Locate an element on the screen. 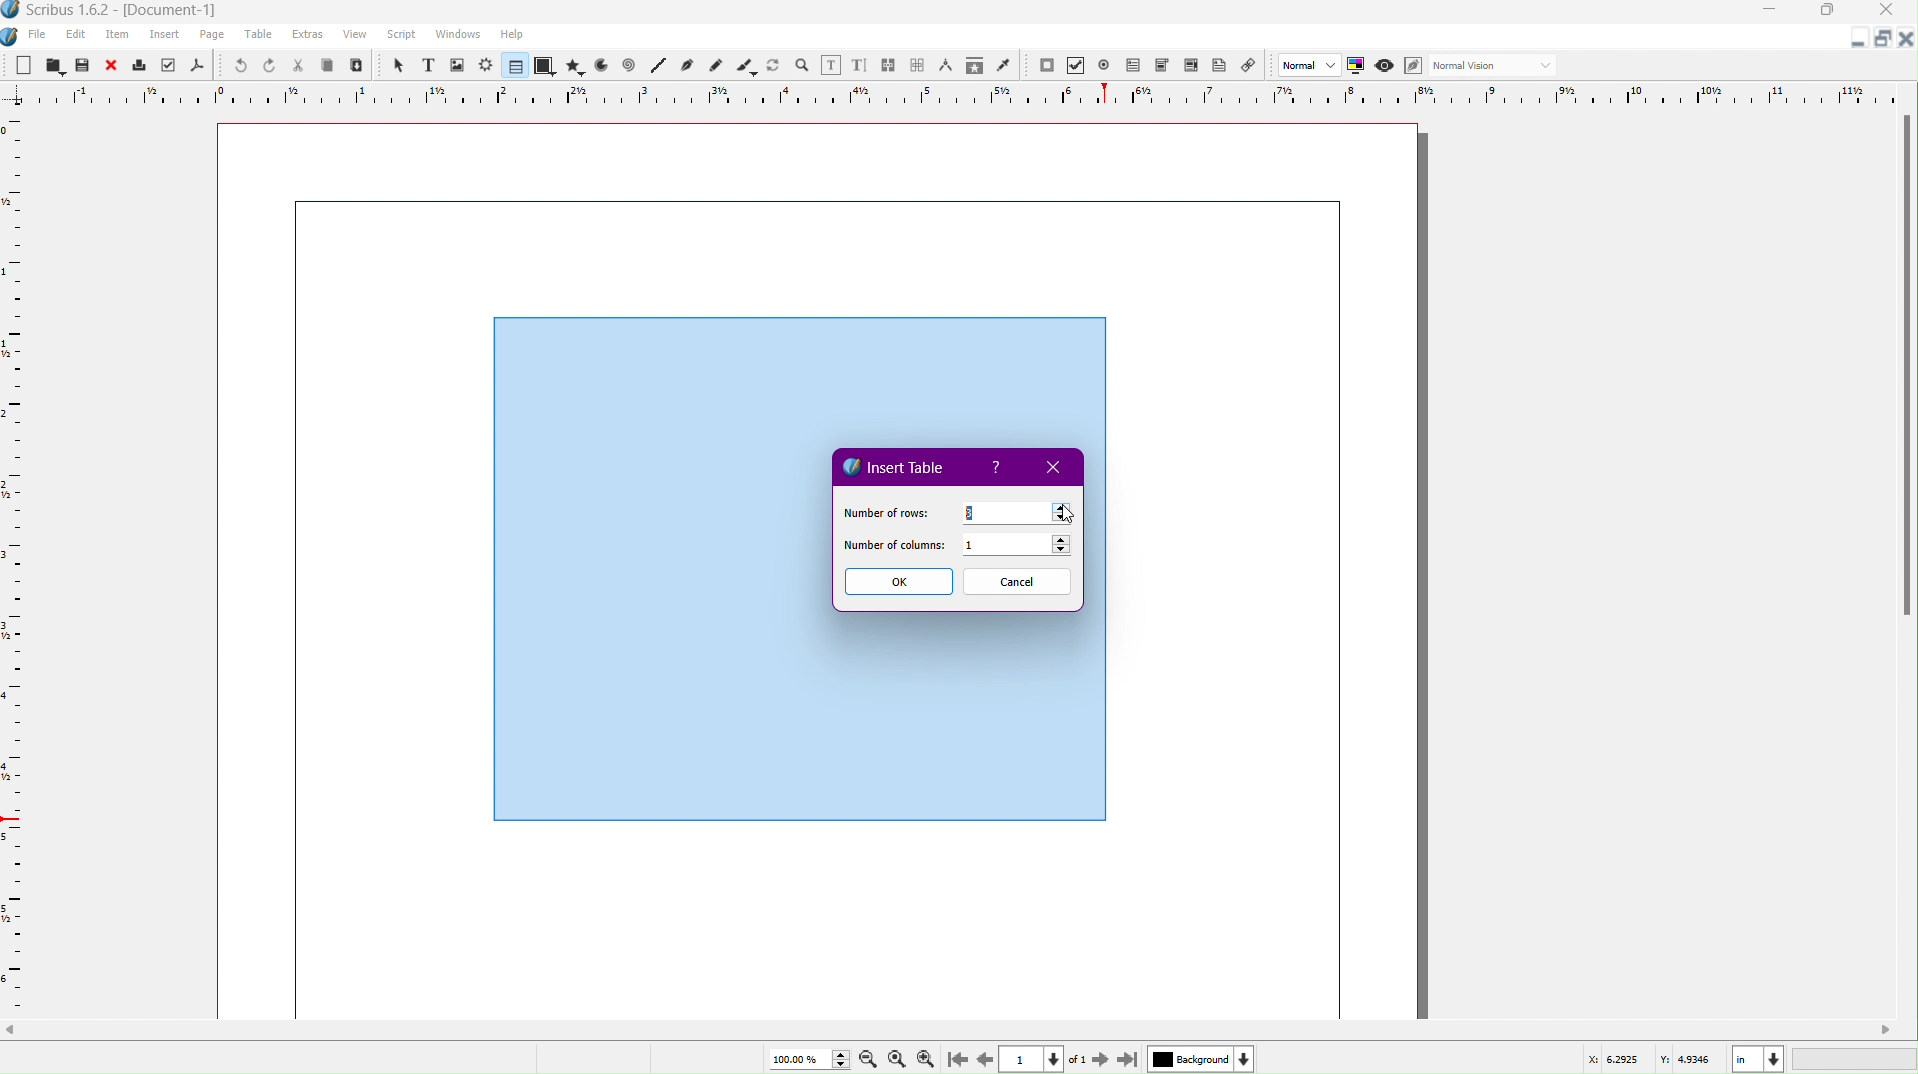 The width and height of the screenshot is (1918, 1074). Redo is located at coordinates (270, 66).